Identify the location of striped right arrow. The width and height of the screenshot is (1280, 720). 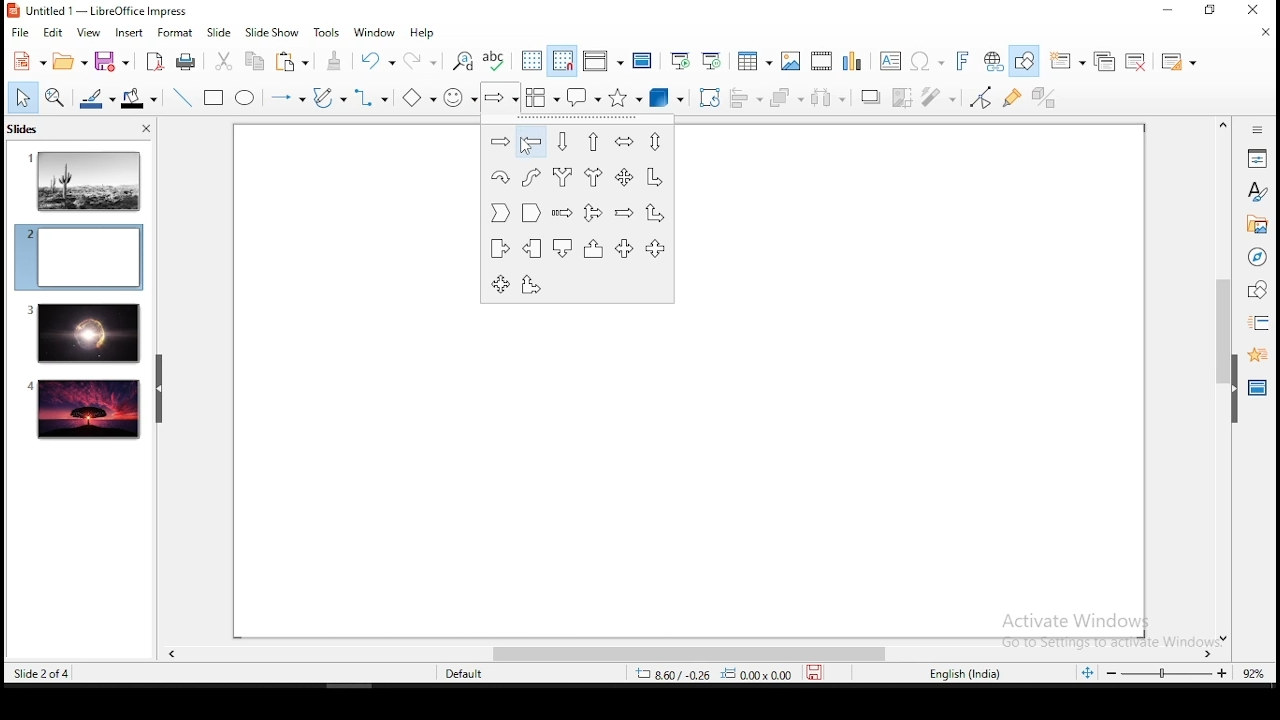
(562, 213).